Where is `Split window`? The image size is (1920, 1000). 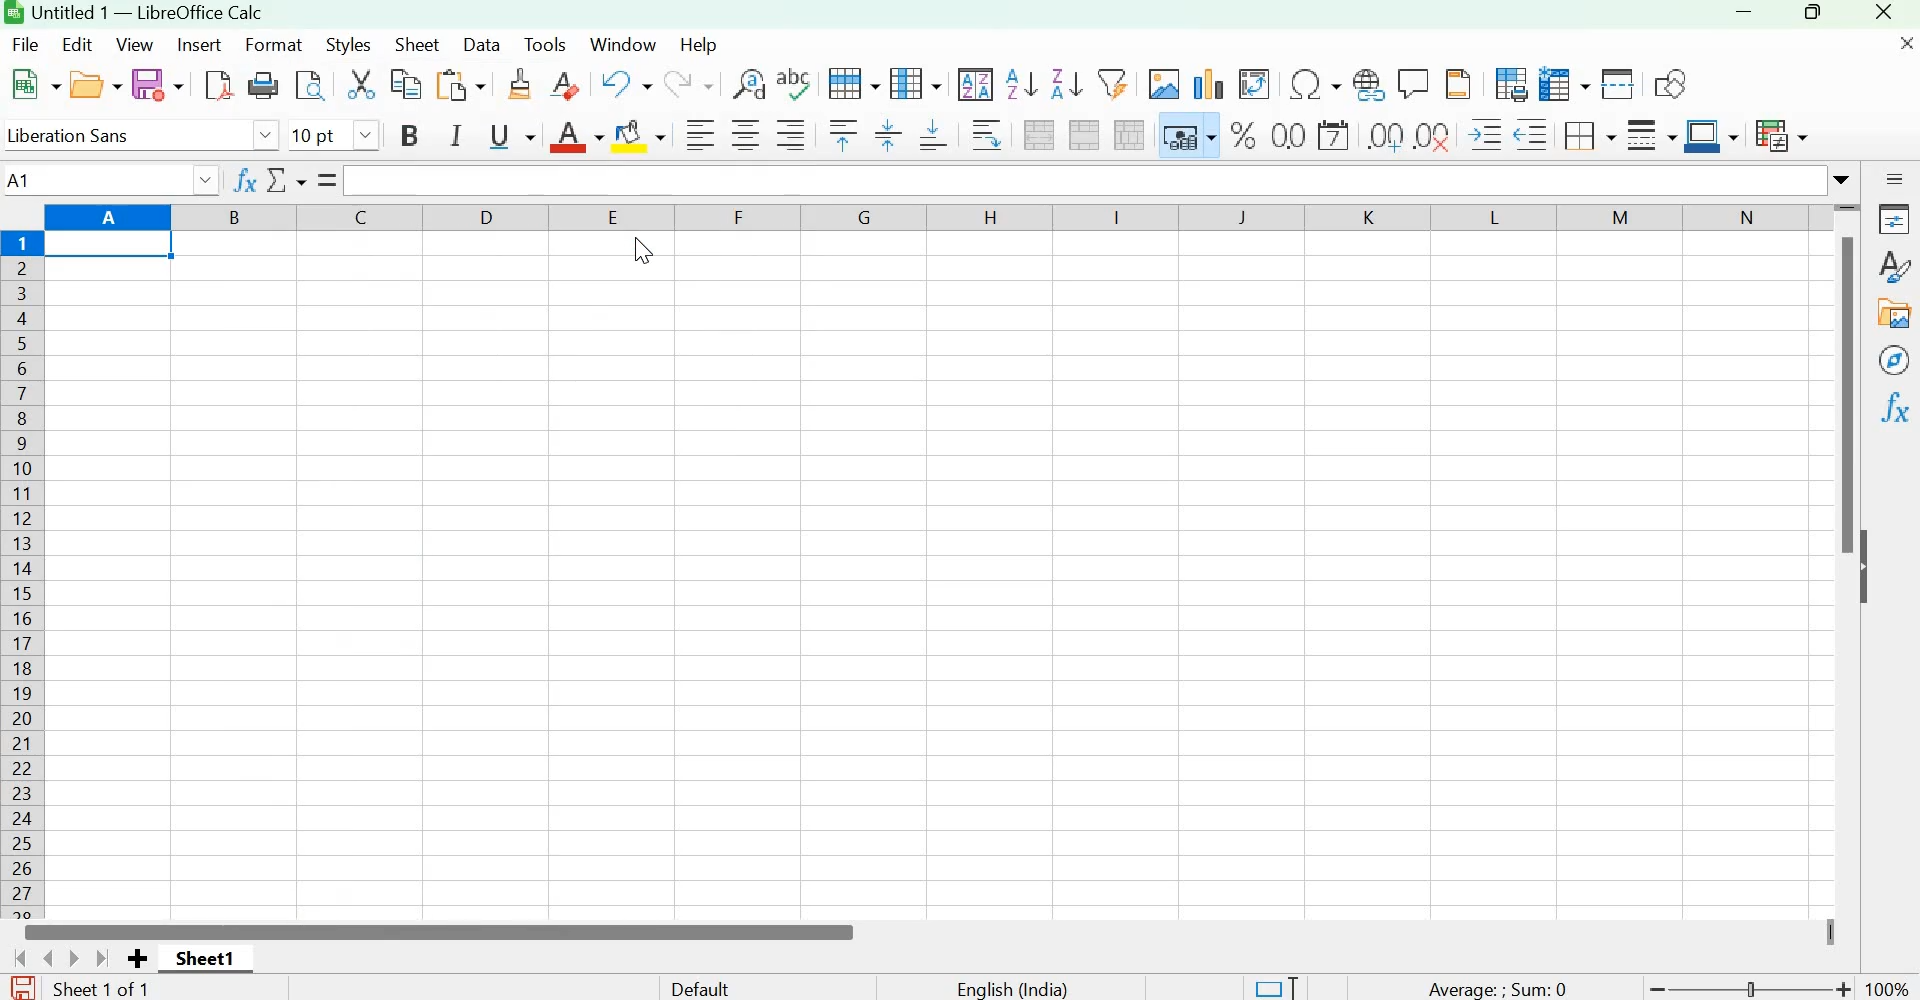
Split window is located at coordinates (1617, 85).